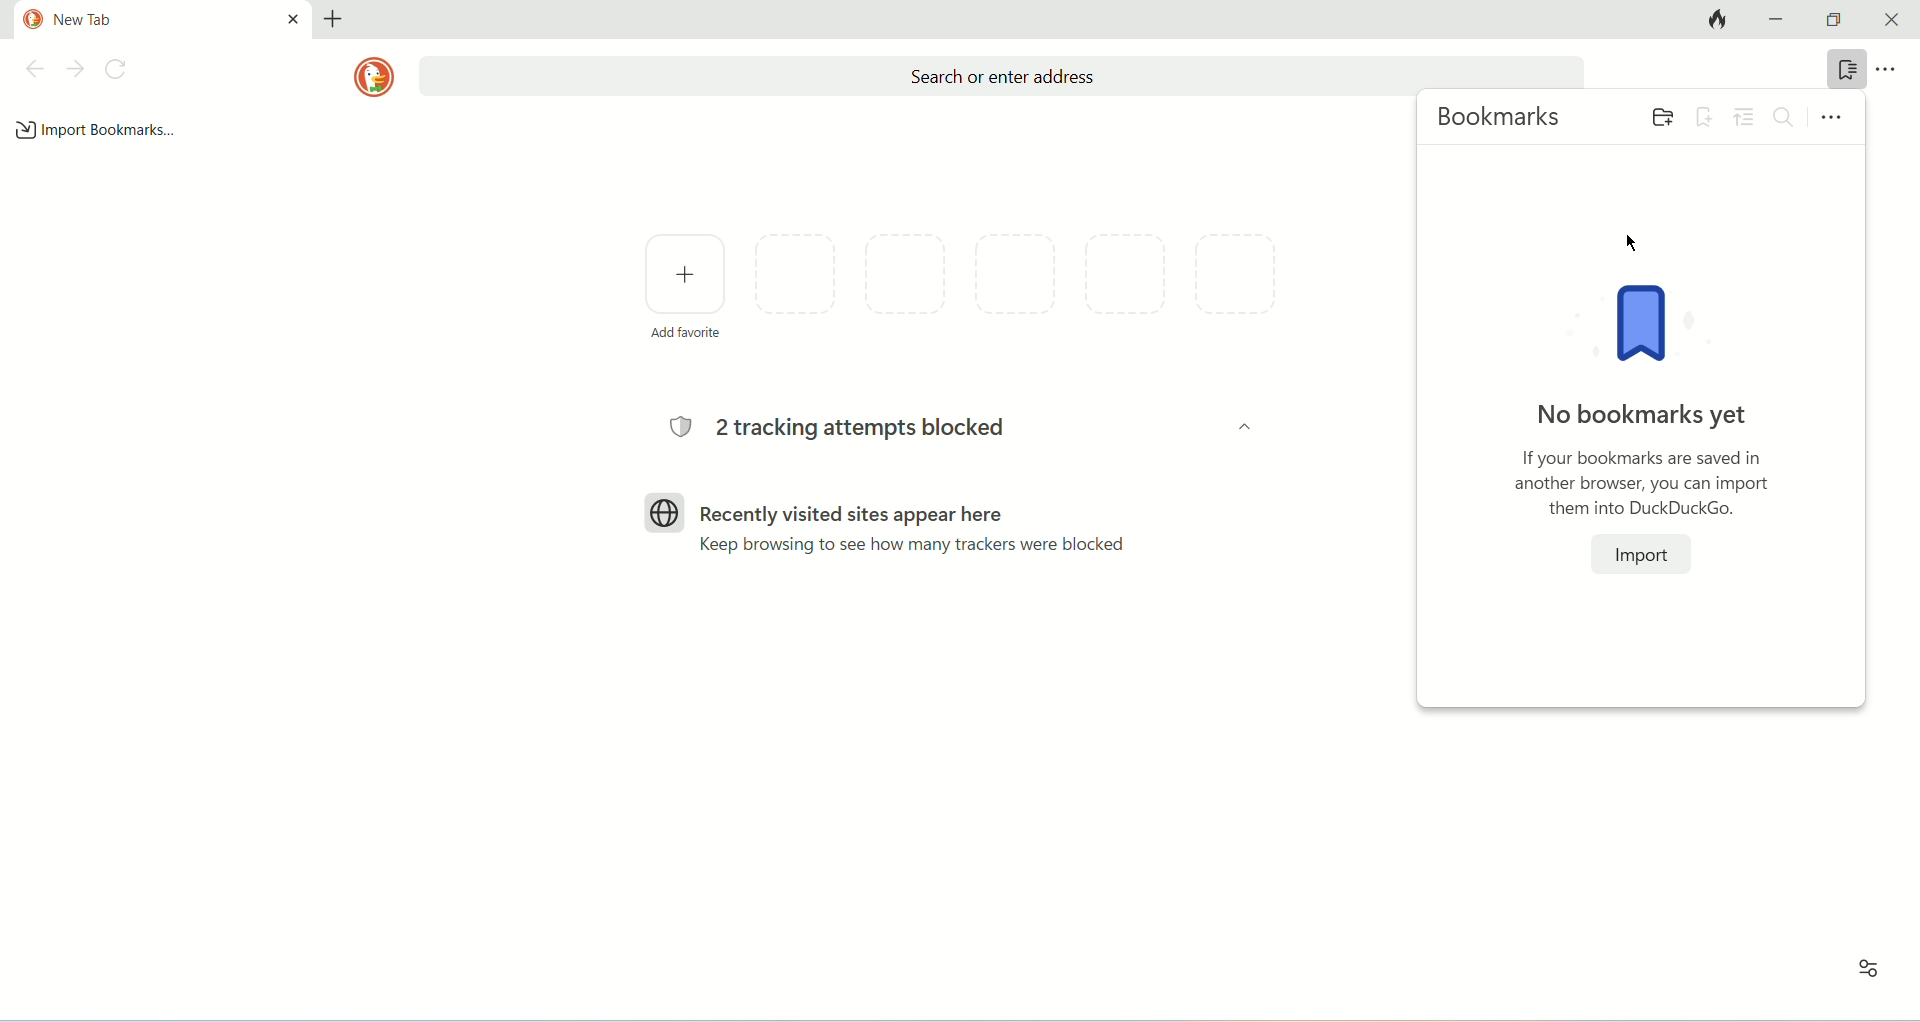  What do you see at coordinates (1864, 976) in the screenshot?
I see `home page settings` at bounding box center [1864, 976].